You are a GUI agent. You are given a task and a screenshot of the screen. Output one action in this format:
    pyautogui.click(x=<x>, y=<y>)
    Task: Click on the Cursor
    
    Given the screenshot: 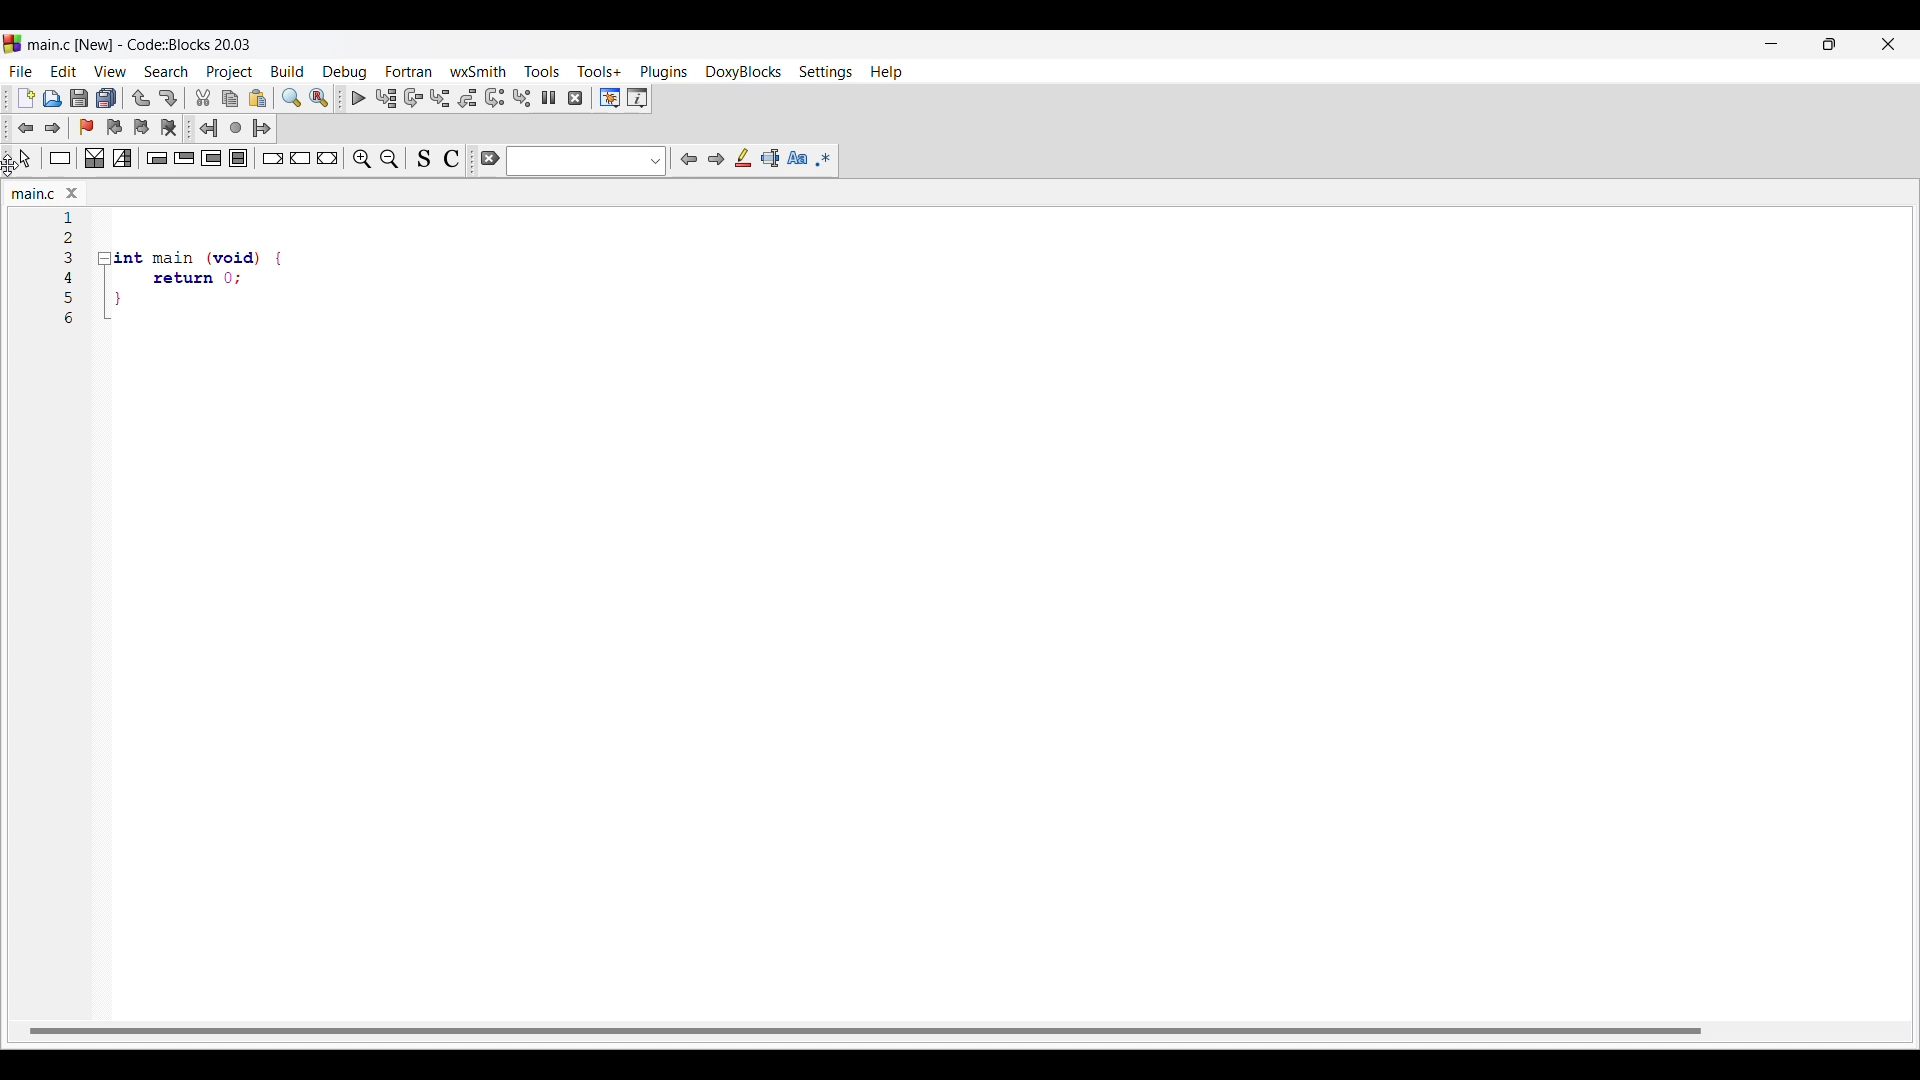 What is the action you would take?
    pyautogui.click(x=12, y=165)
    